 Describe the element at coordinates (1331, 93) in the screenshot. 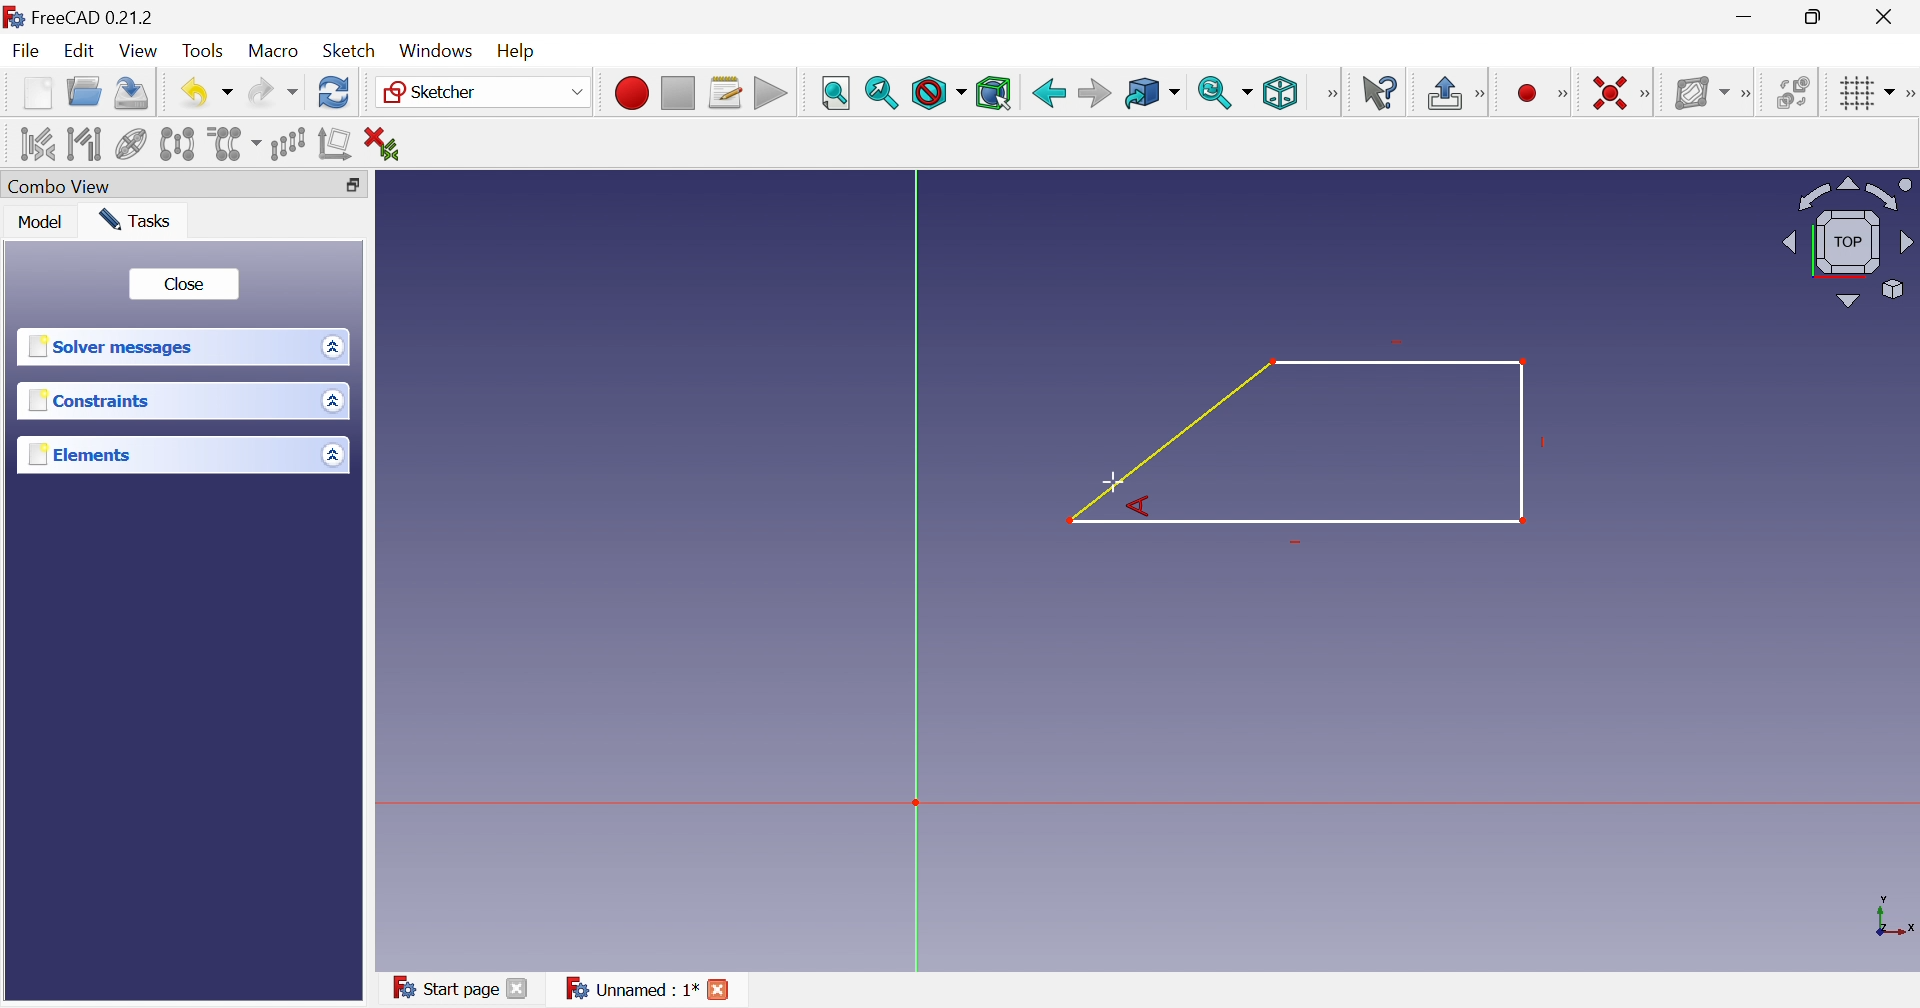

I see `More` at that location.